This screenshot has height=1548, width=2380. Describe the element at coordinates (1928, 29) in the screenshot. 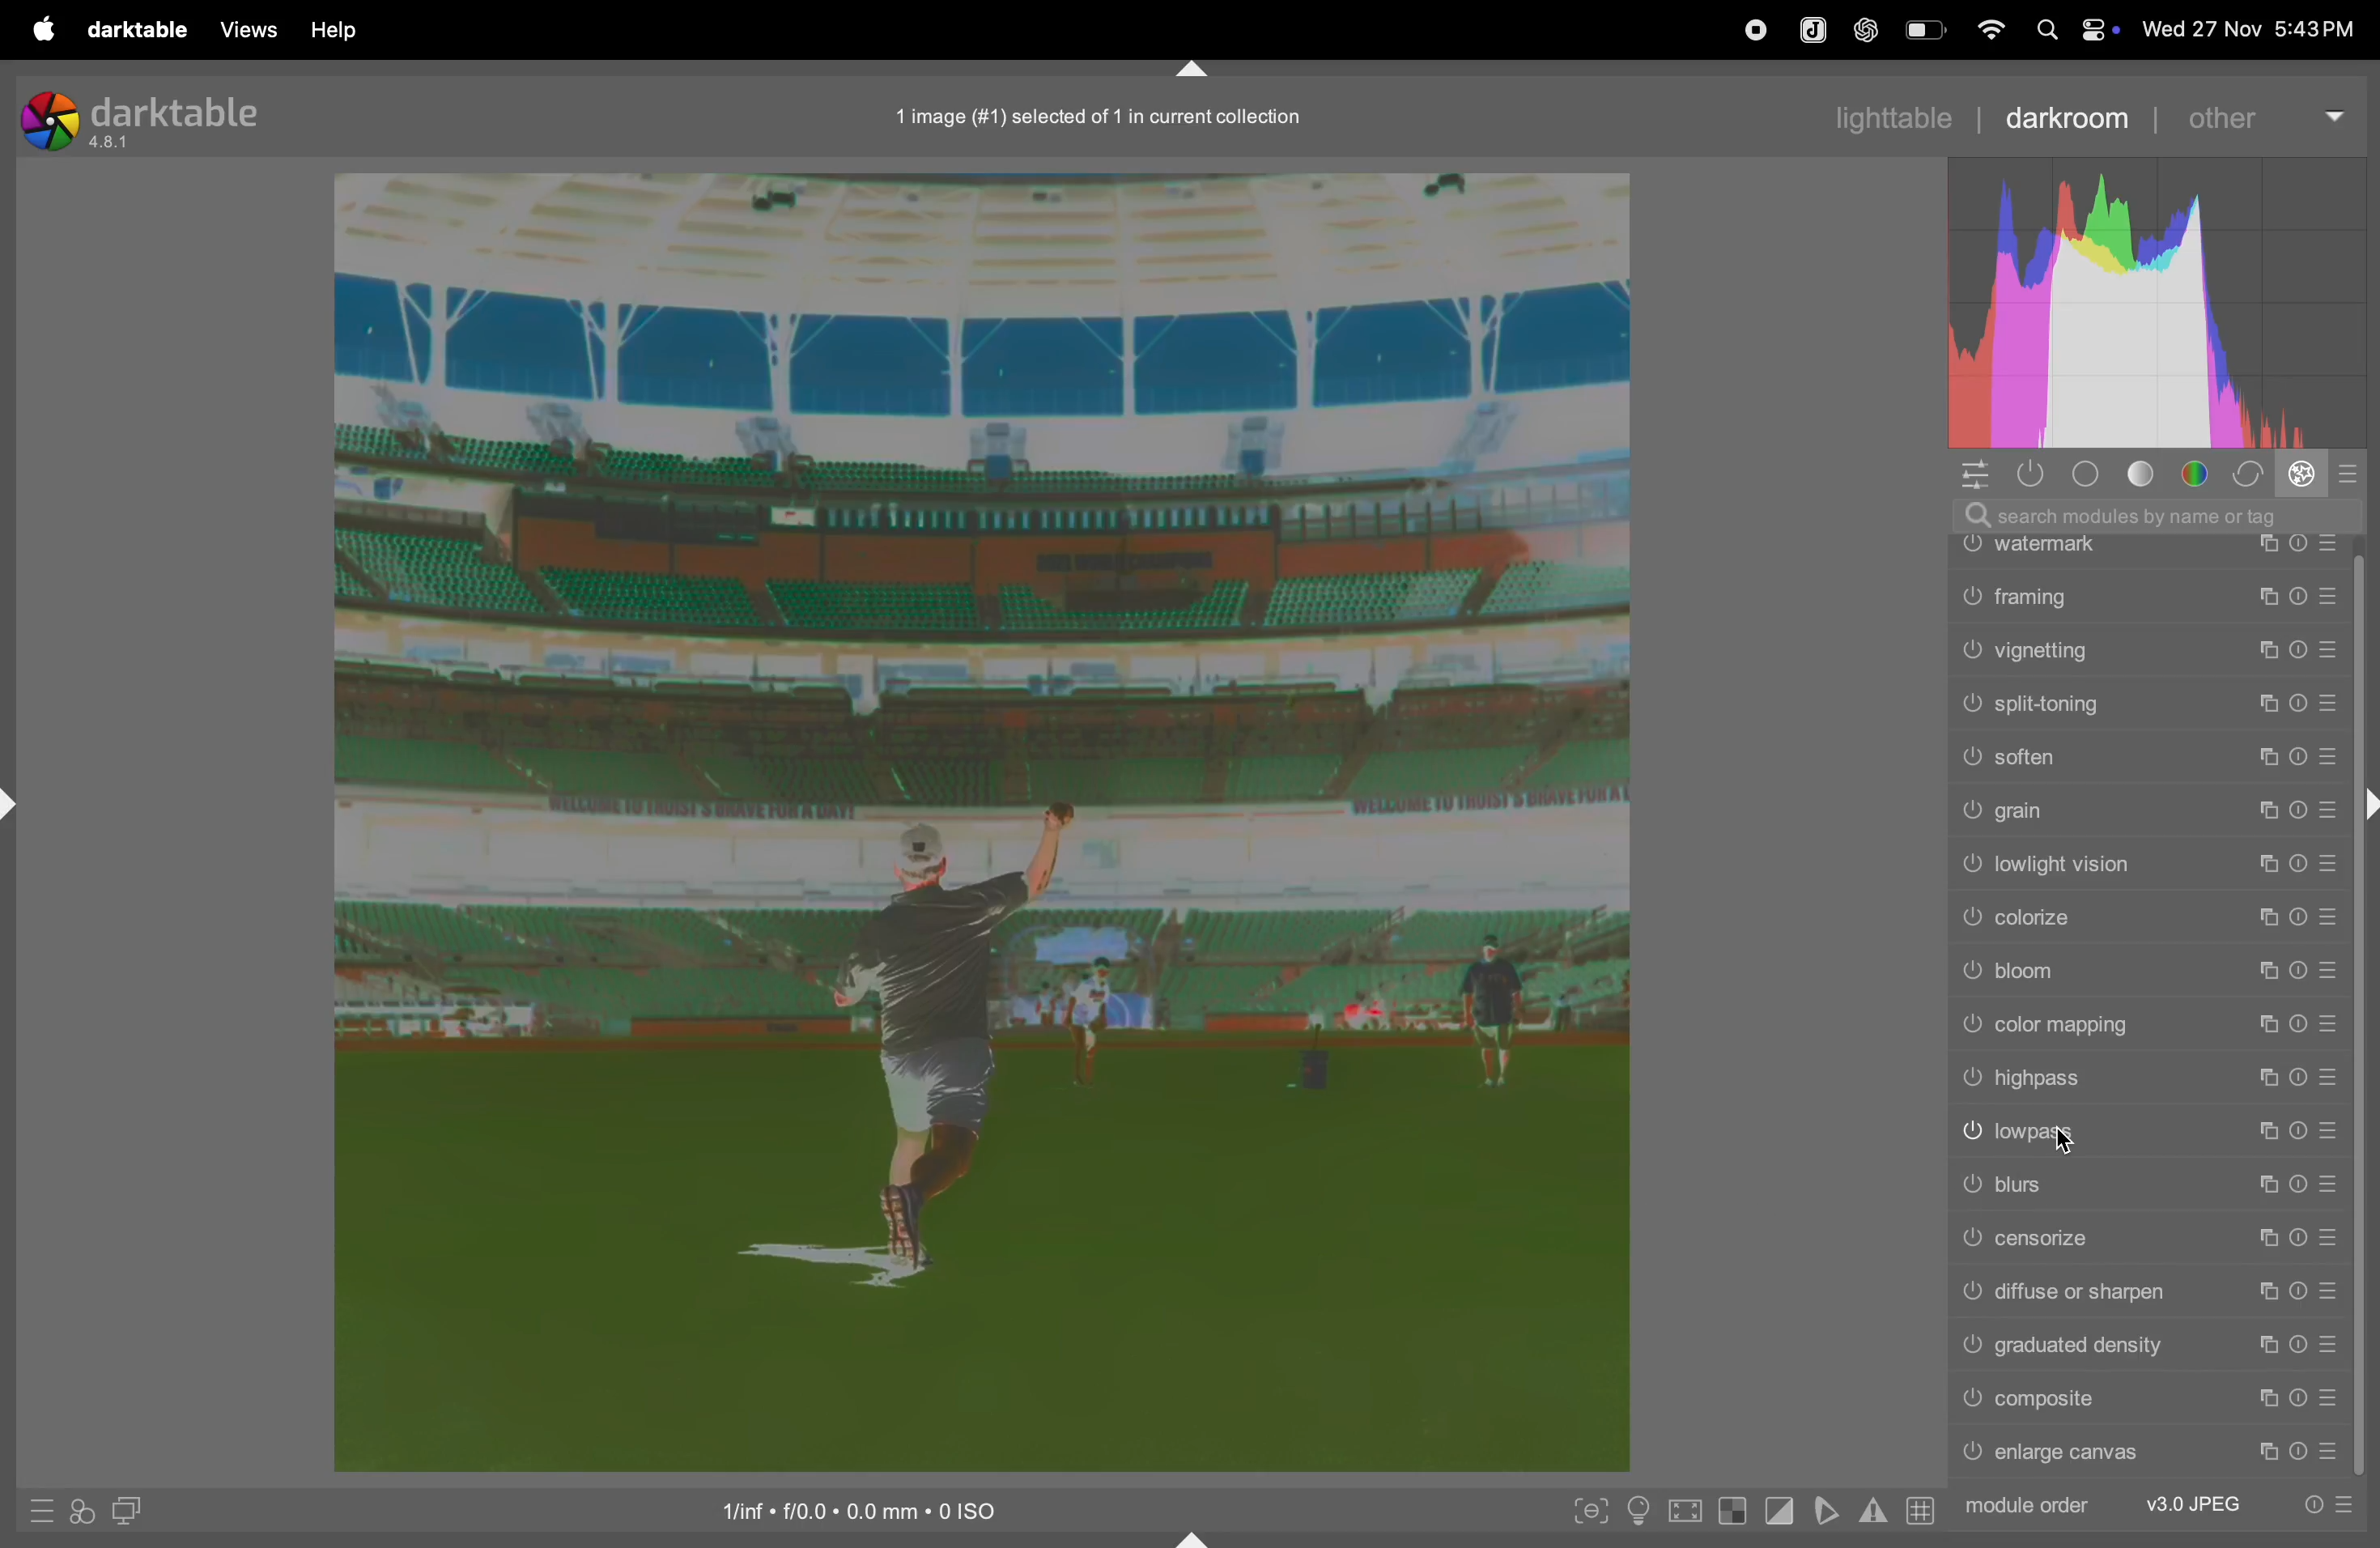

I see `battery` at that location.